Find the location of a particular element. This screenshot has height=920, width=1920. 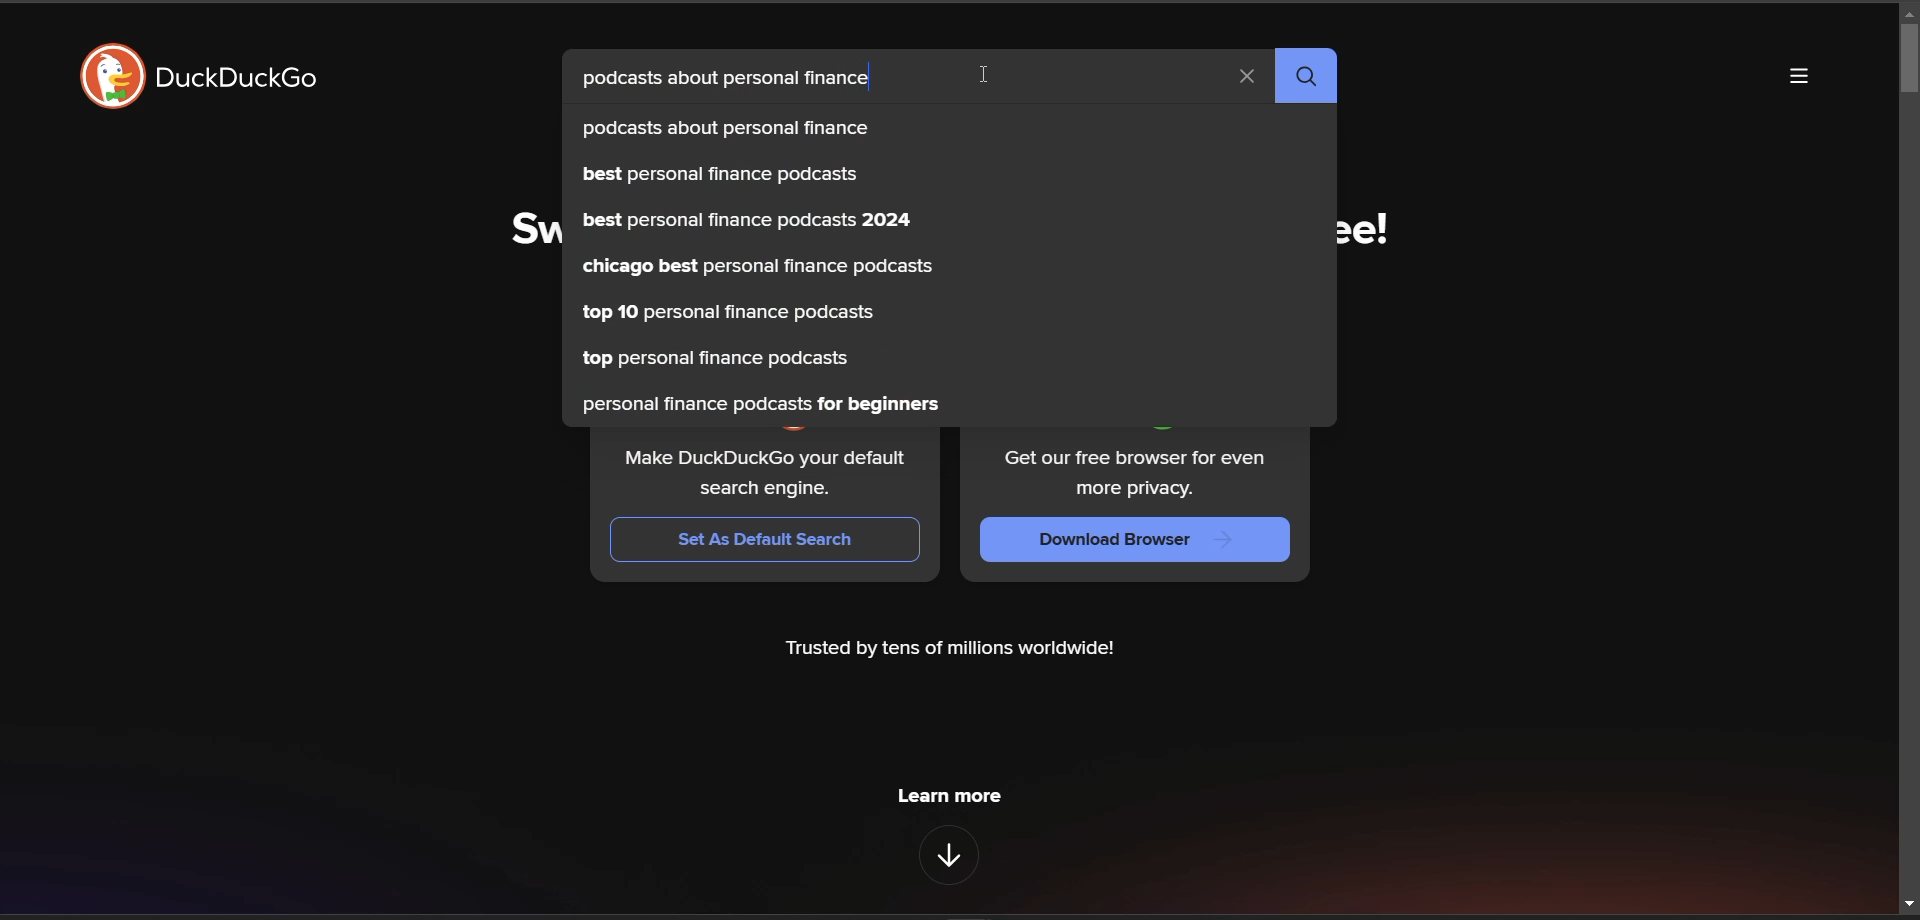

top 10 personal finance podcasts is located at coordinates (725, 314).